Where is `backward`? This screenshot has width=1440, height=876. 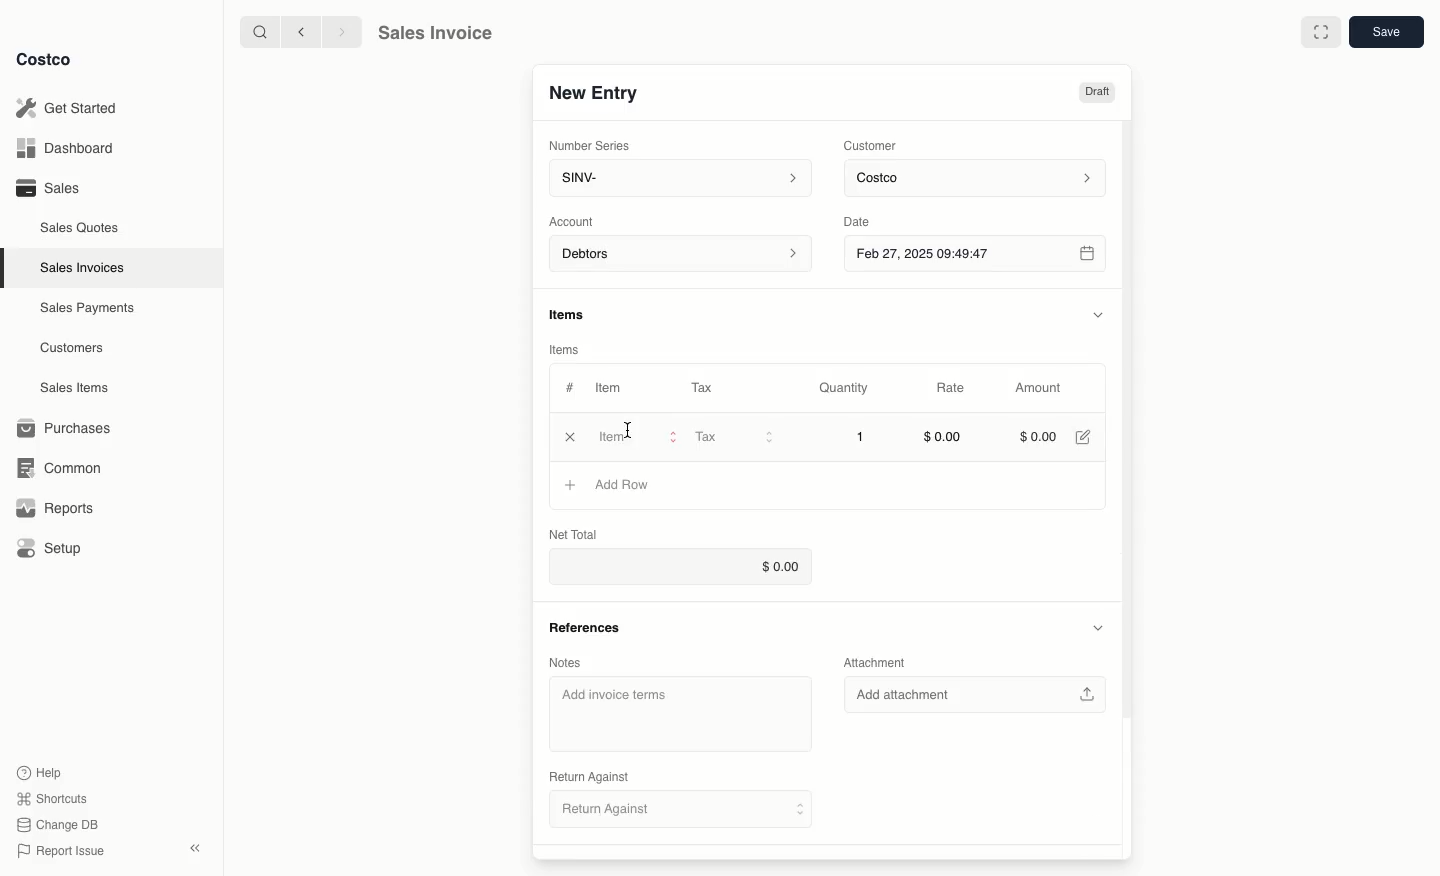 backward is located at coordinates (297, 31).